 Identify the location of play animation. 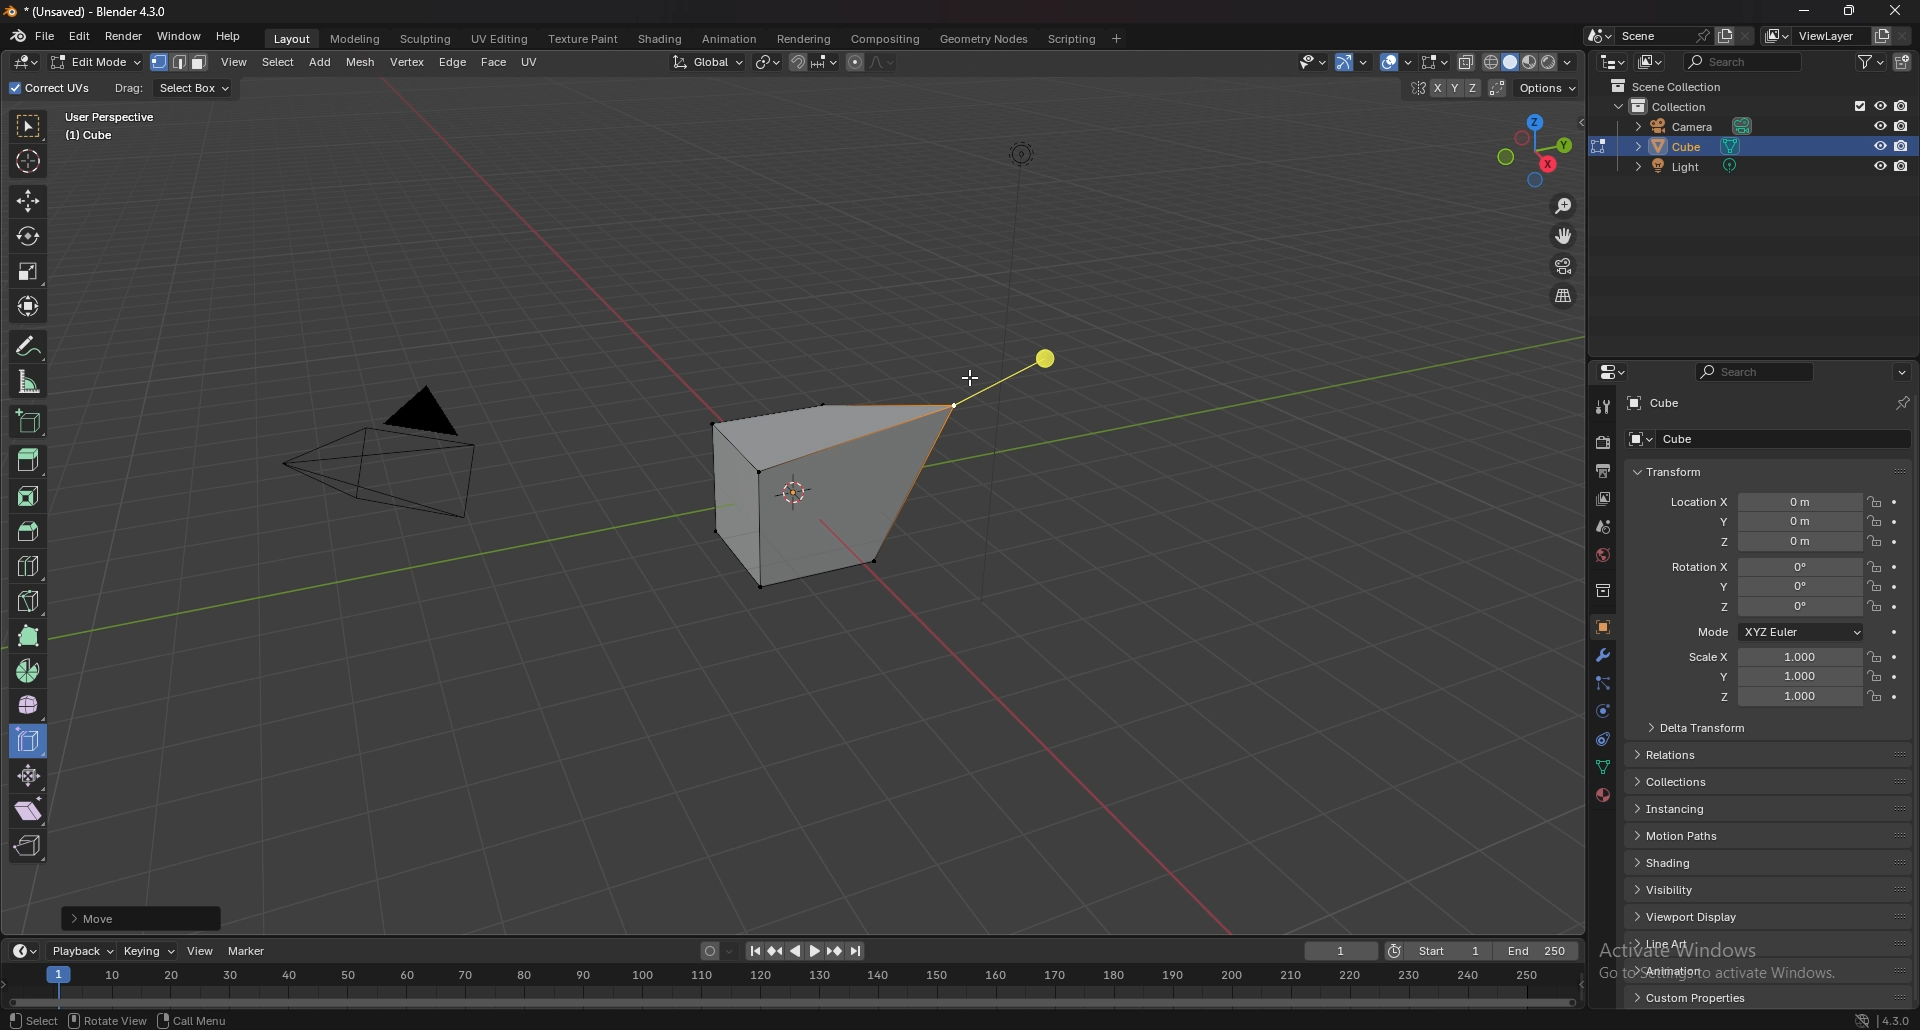
(804, 950).